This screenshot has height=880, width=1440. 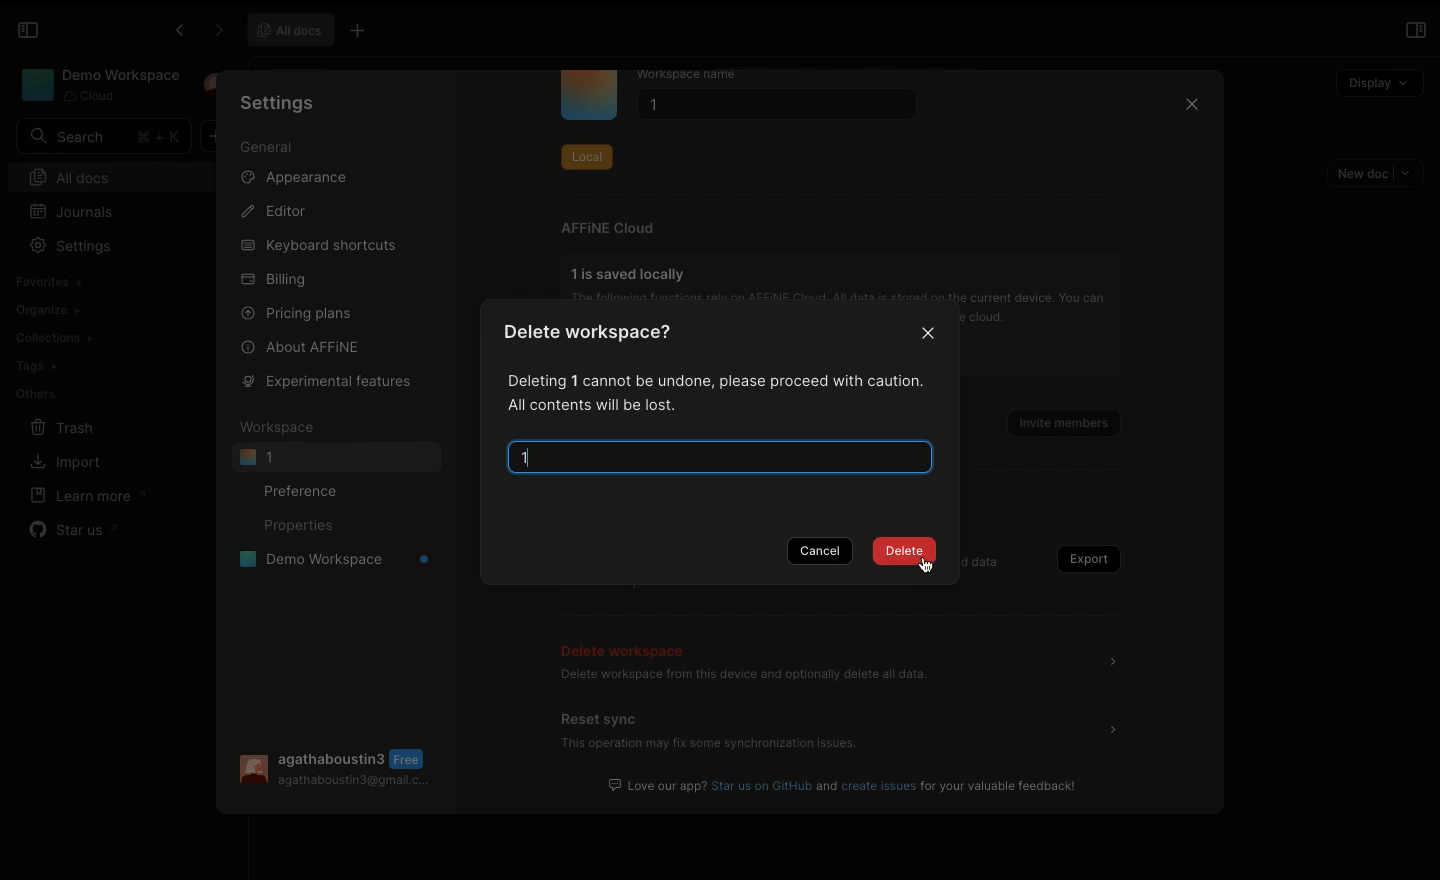 What do you see at coordinates (1190, 107) in the screenshot?
I see `Close` at bounding box center [1190, 107].